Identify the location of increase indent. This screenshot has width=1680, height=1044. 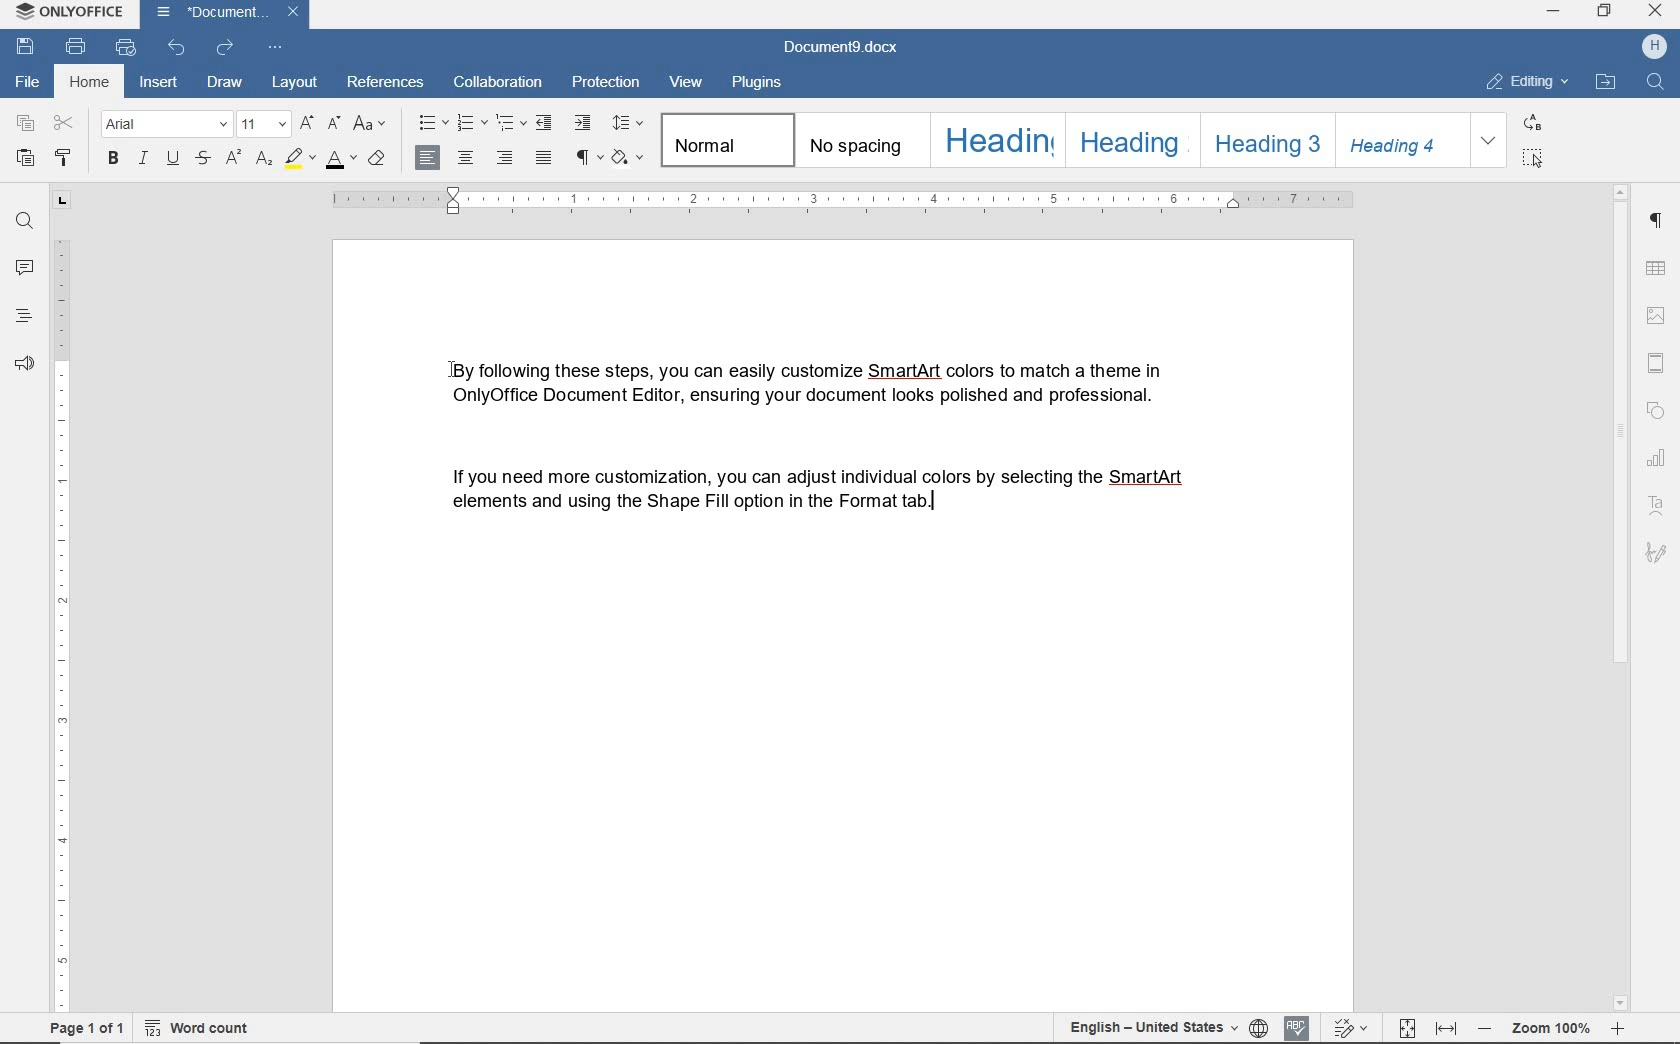
(583, 121).